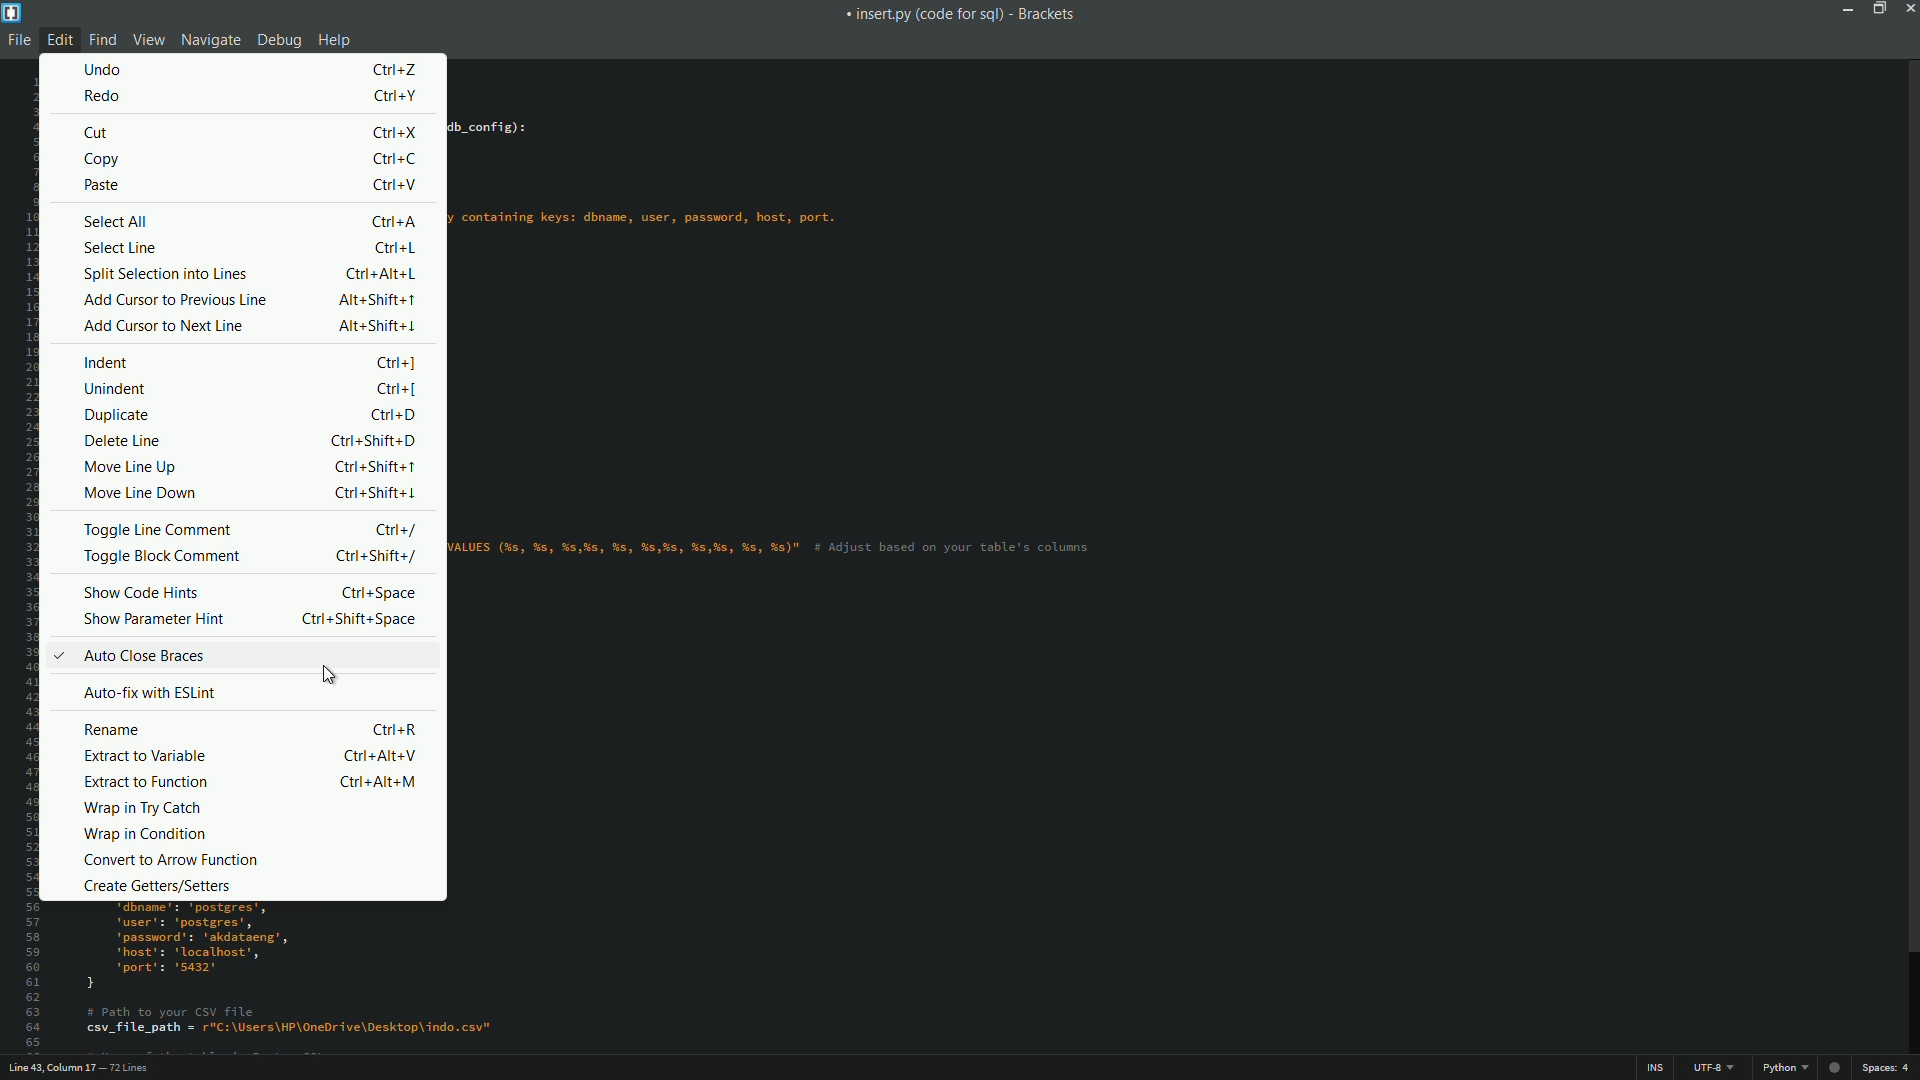 Image resolution: width=1920 pixels, height=1080 pixels. Describe the element at coordinates (394, 730) in the screenshot. I see `keyboard shortcut` at that location.